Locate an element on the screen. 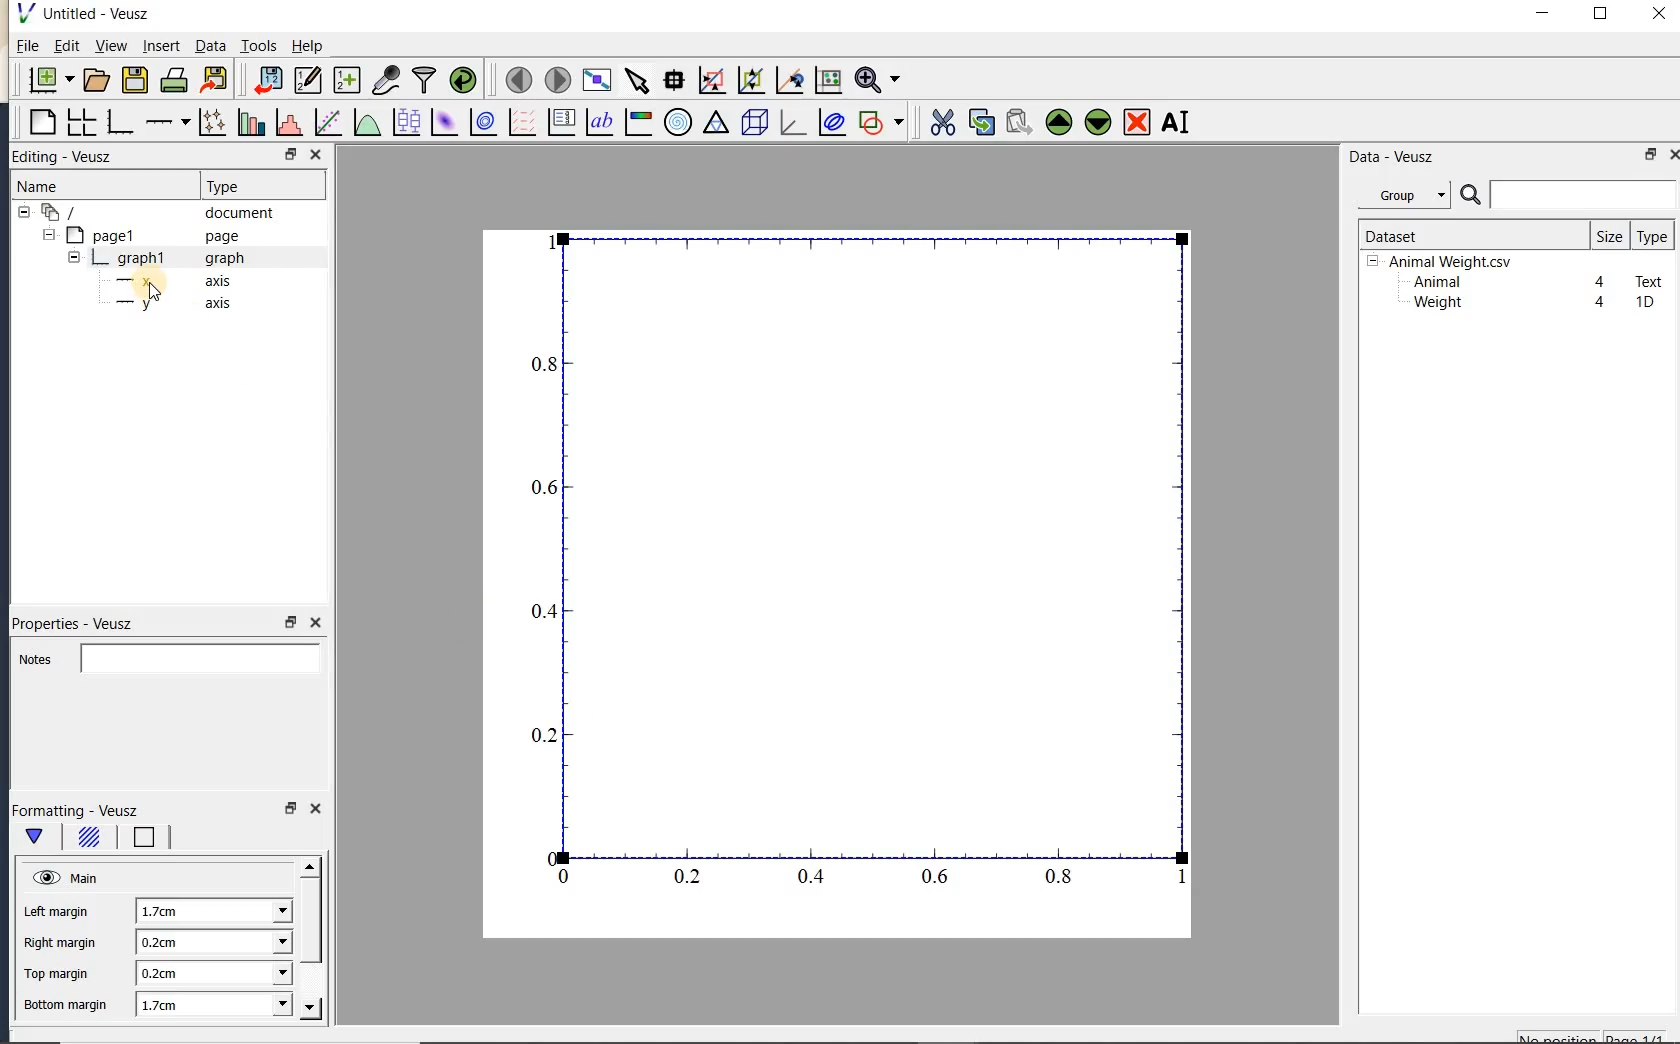 Image resolution: width=1680 pixels, height=1044 pixels. background is located at coordinates (90, 839).